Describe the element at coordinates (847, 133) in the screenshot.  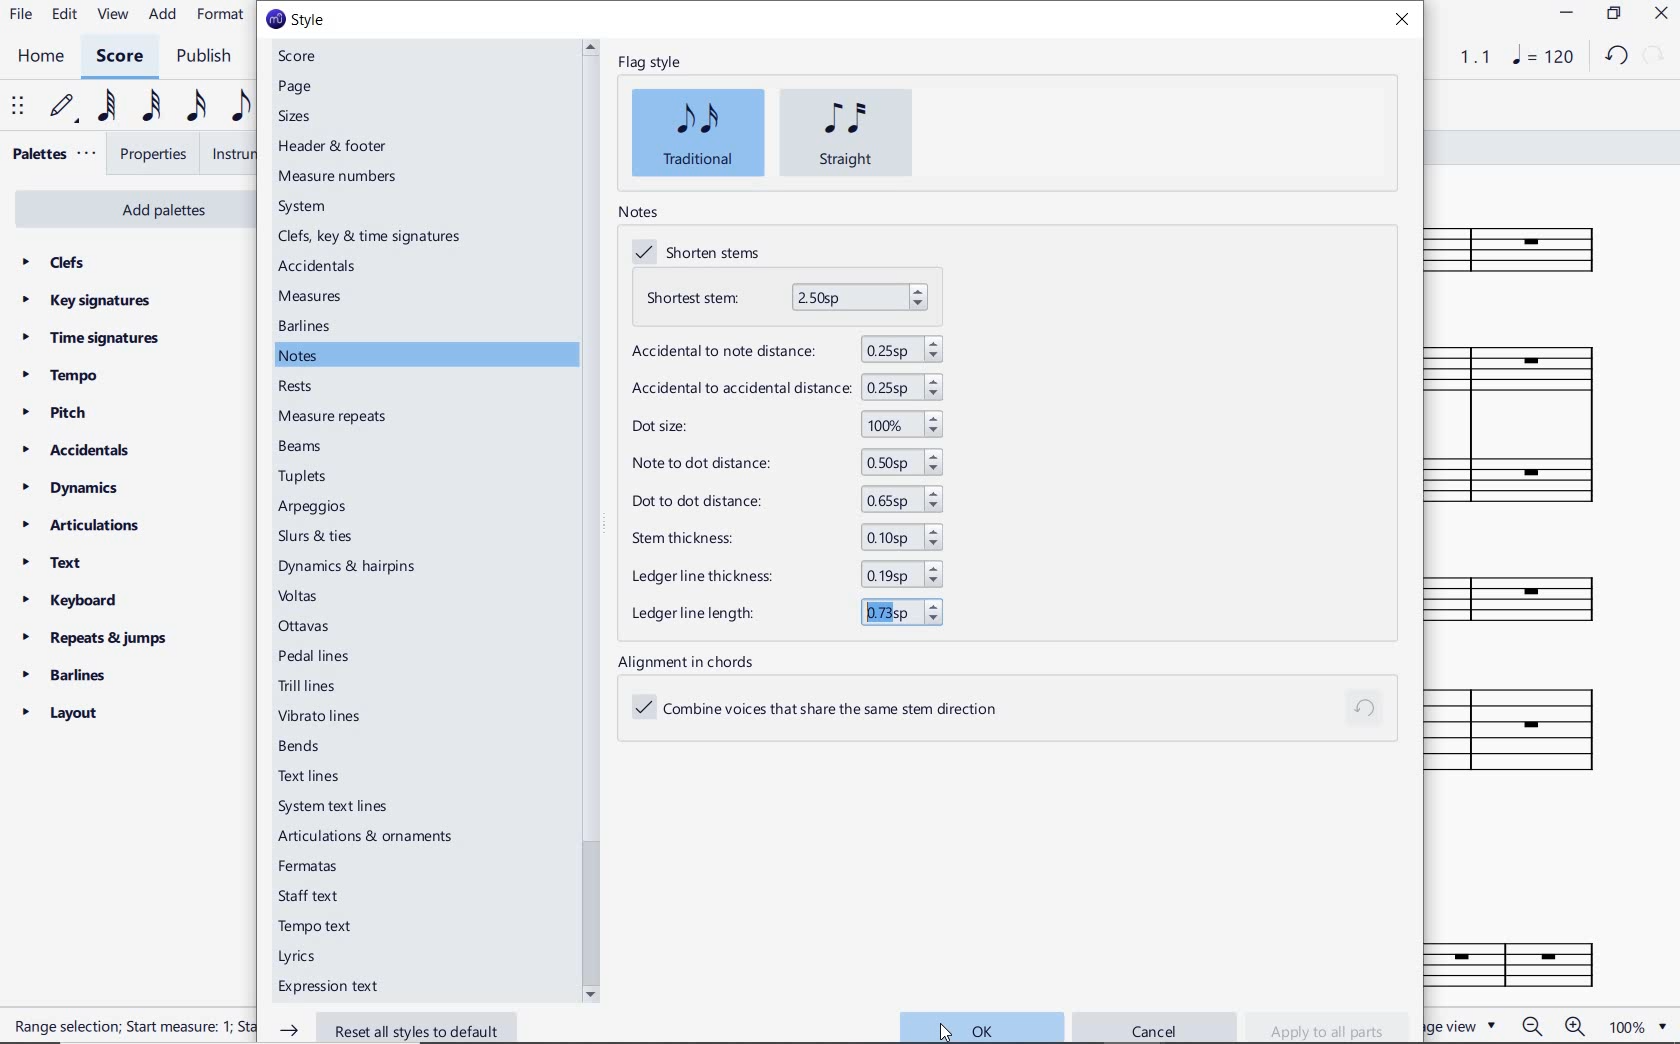
I see `straight` at that location.